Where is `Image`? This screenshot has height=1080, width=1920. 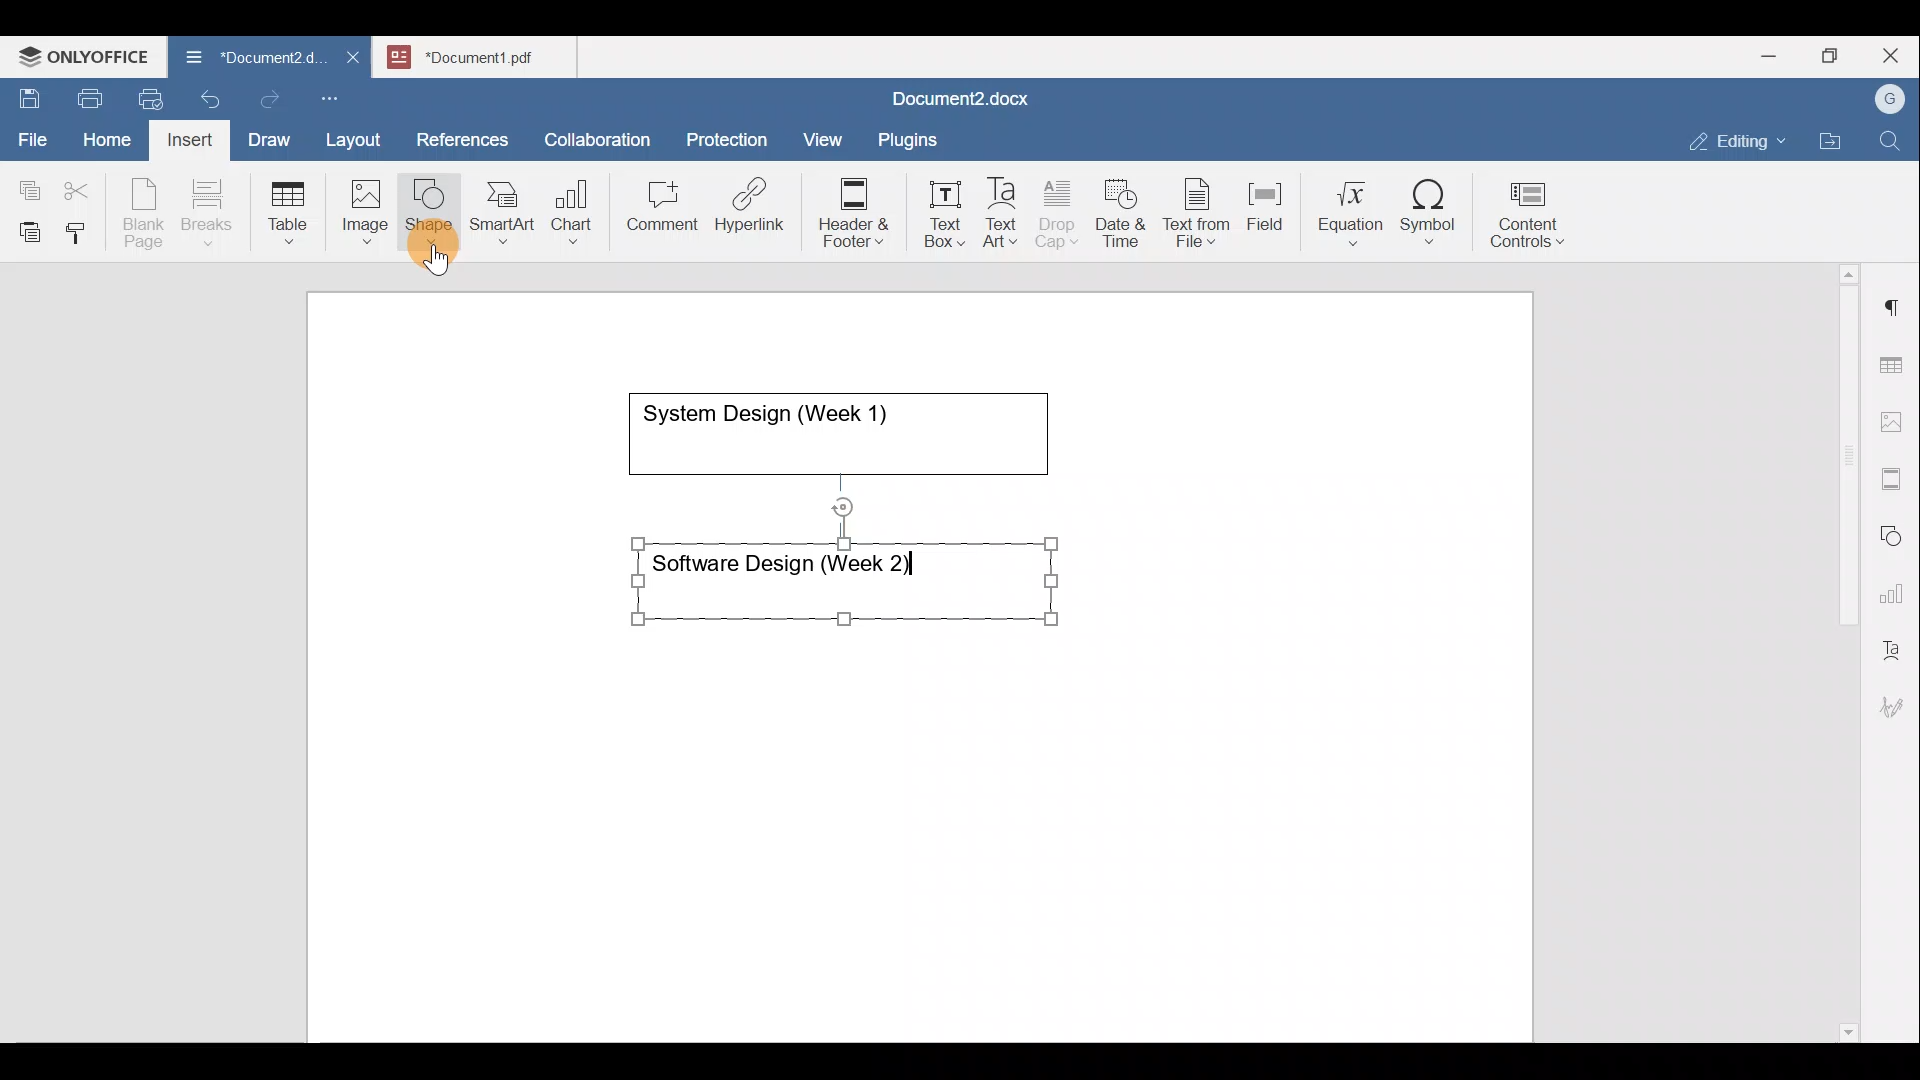
Image is located at coordinates (371, 205).